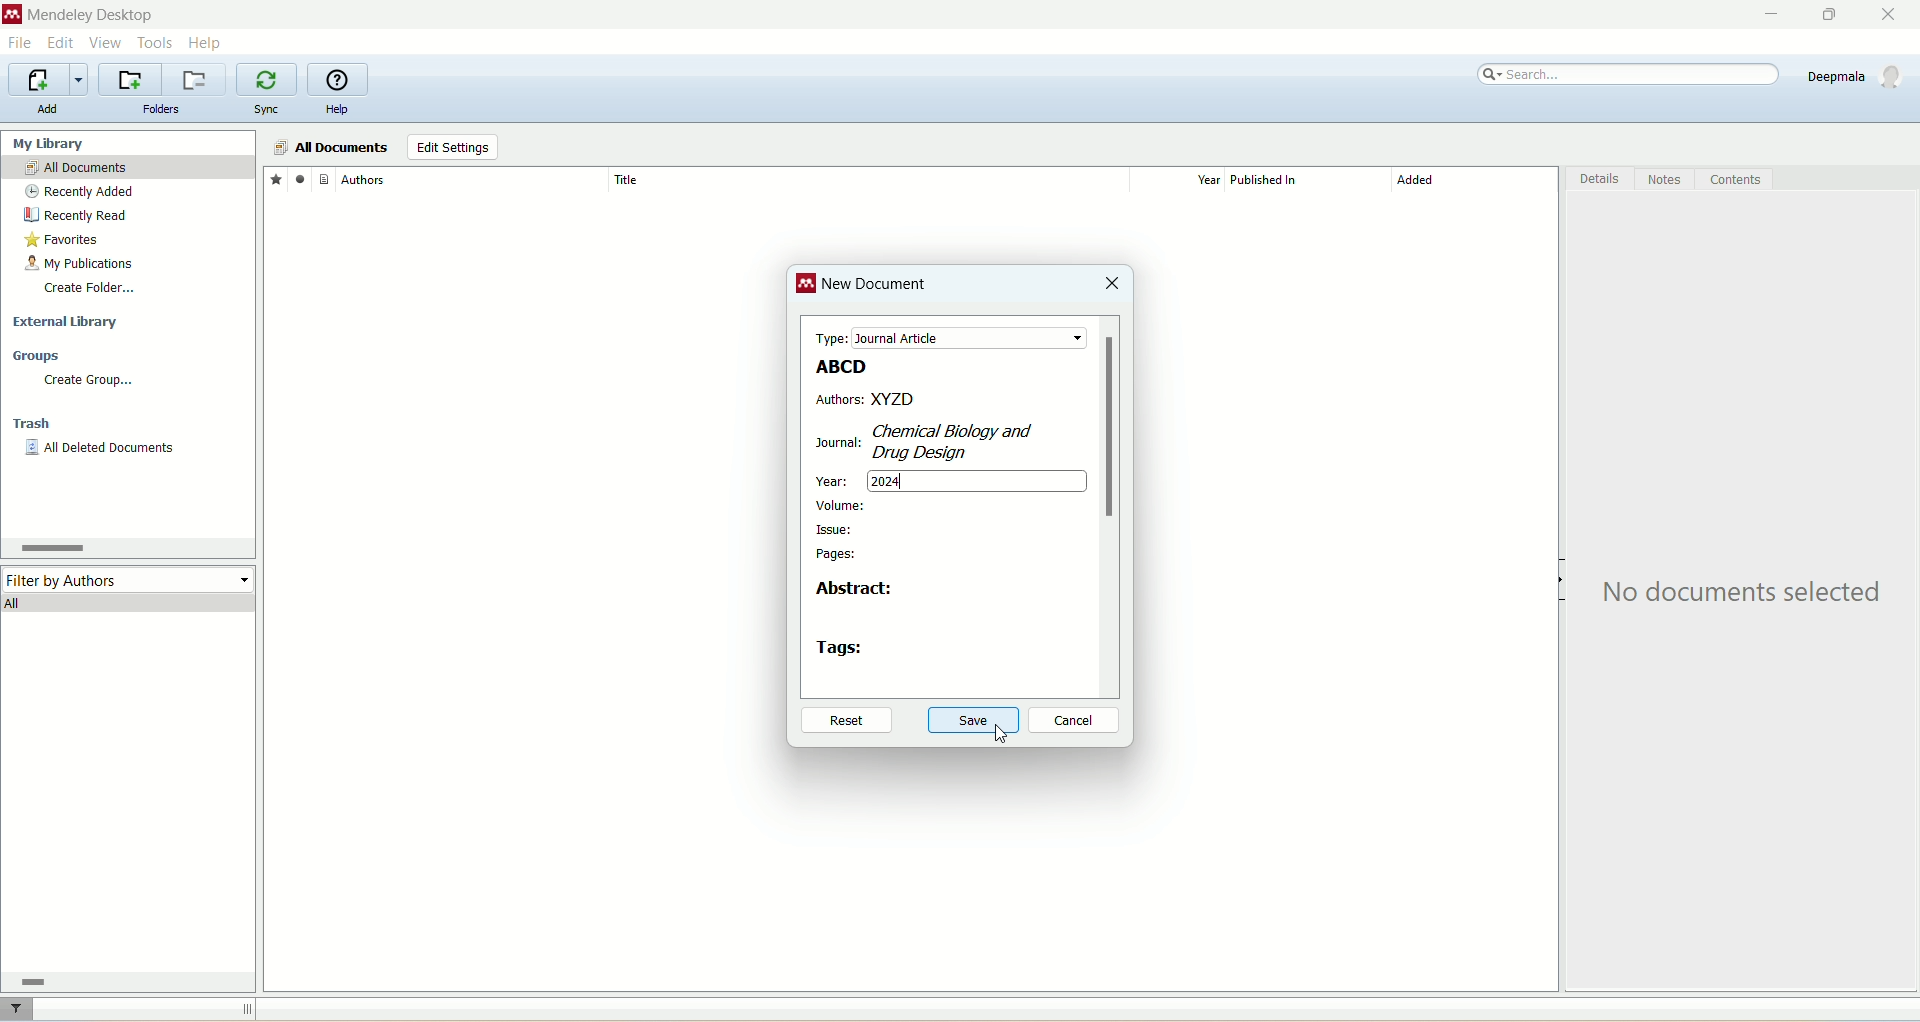  What do you see at coordinates (162, 110) in the screenshot?
I see `folders` at bounding box center [162, 110].